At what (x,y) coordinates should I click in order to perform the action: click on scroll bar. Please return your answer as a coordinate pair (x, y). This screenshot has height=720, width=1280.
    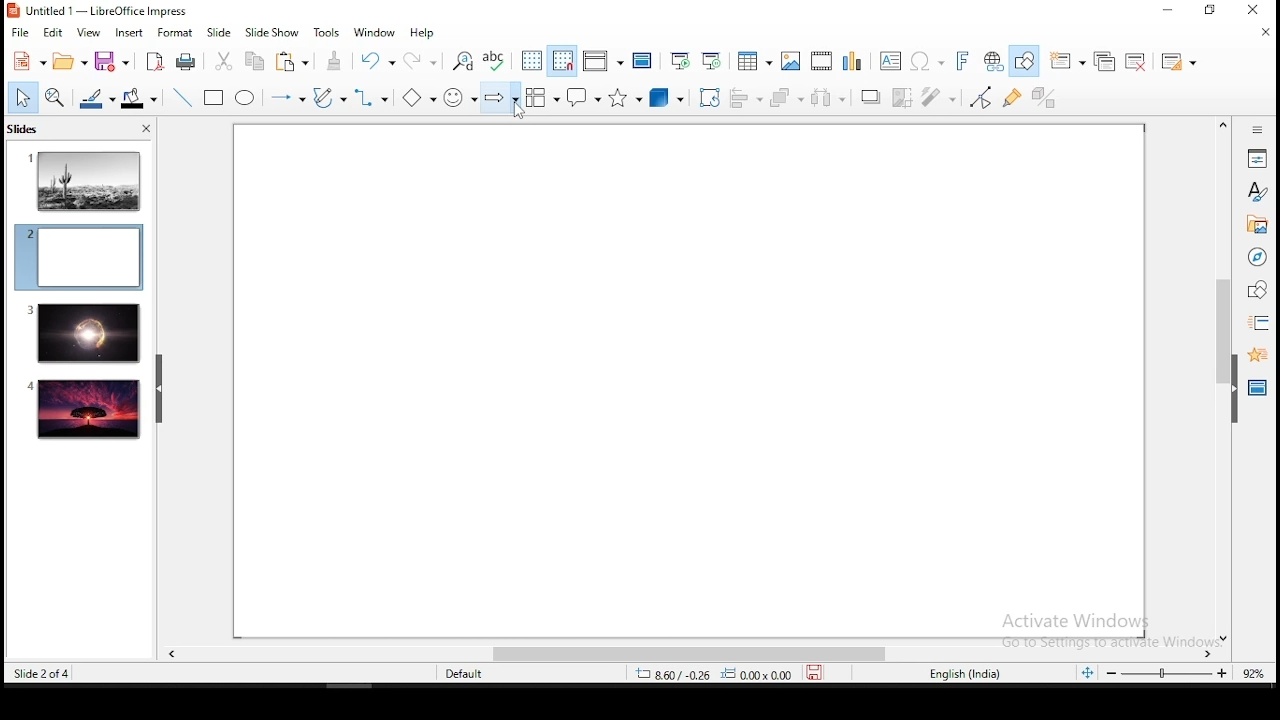
    Looking at the image, I should click on (1220, 380).